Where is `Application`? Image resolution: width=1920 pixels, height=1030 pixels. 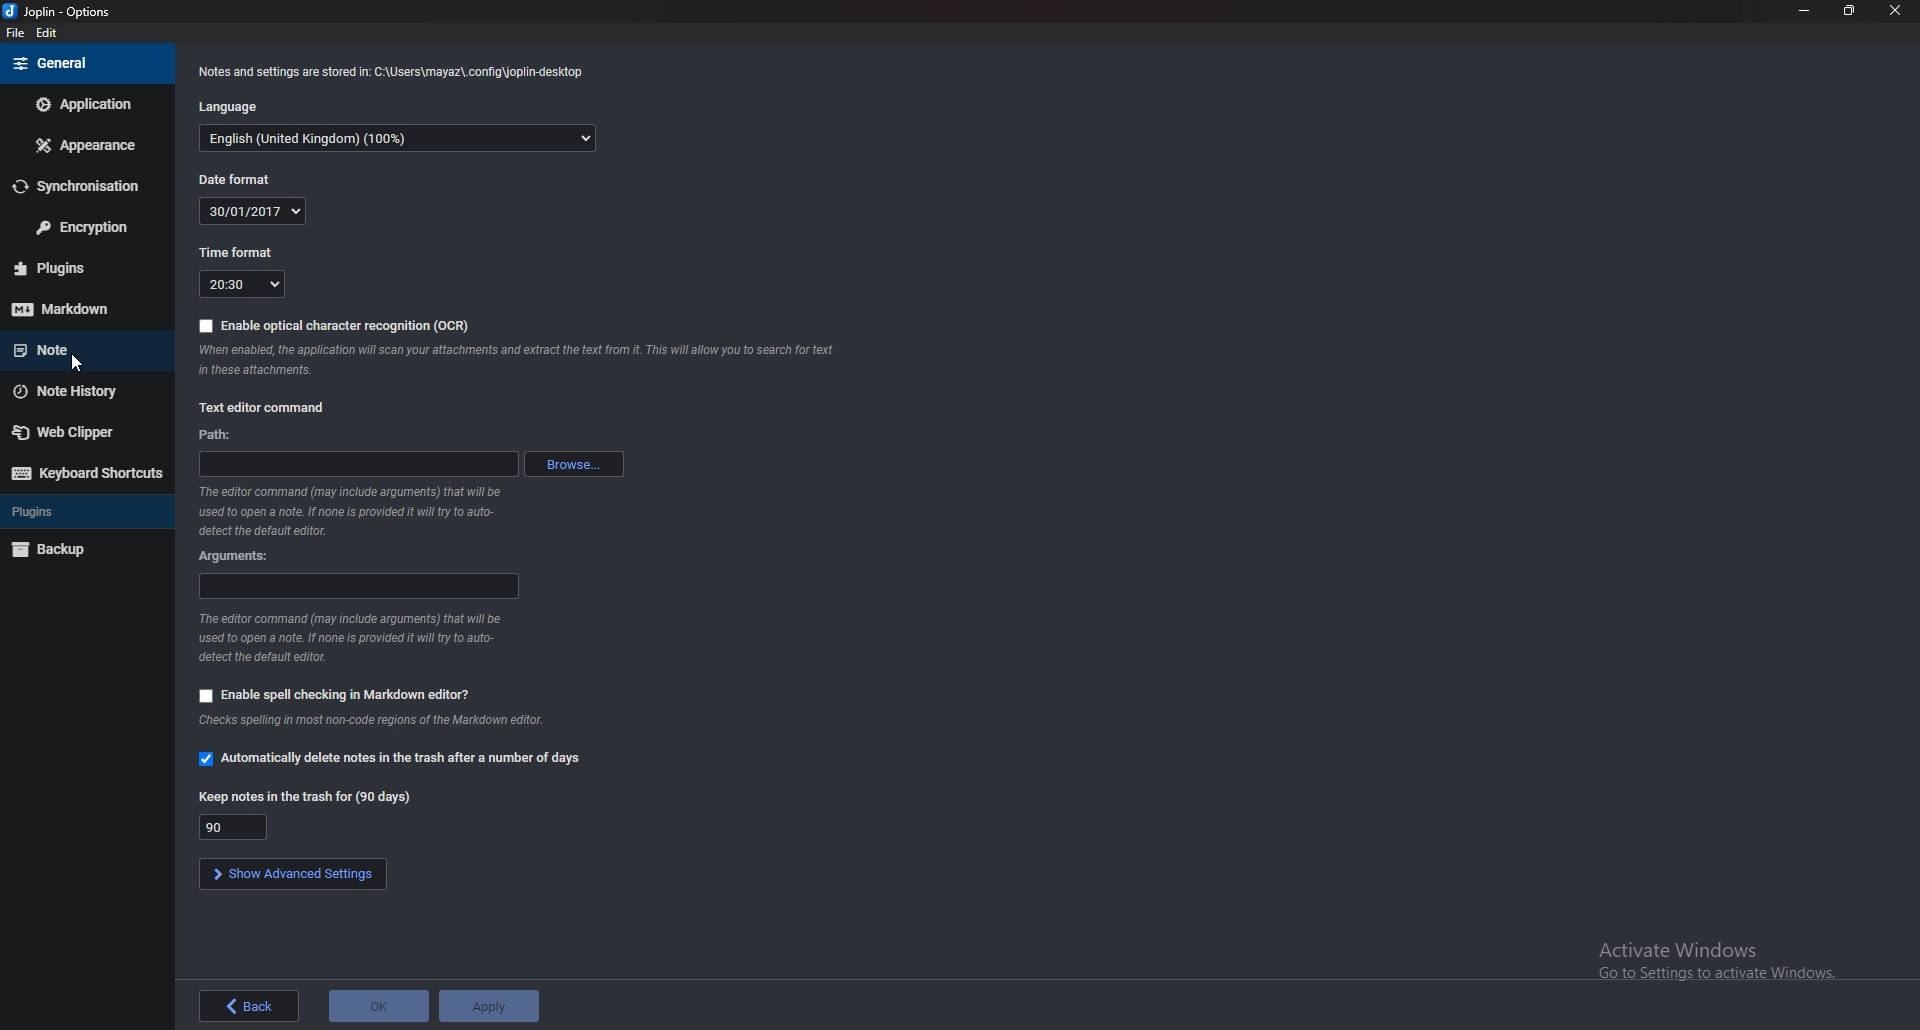 Application is located at coordinates (81, 103).